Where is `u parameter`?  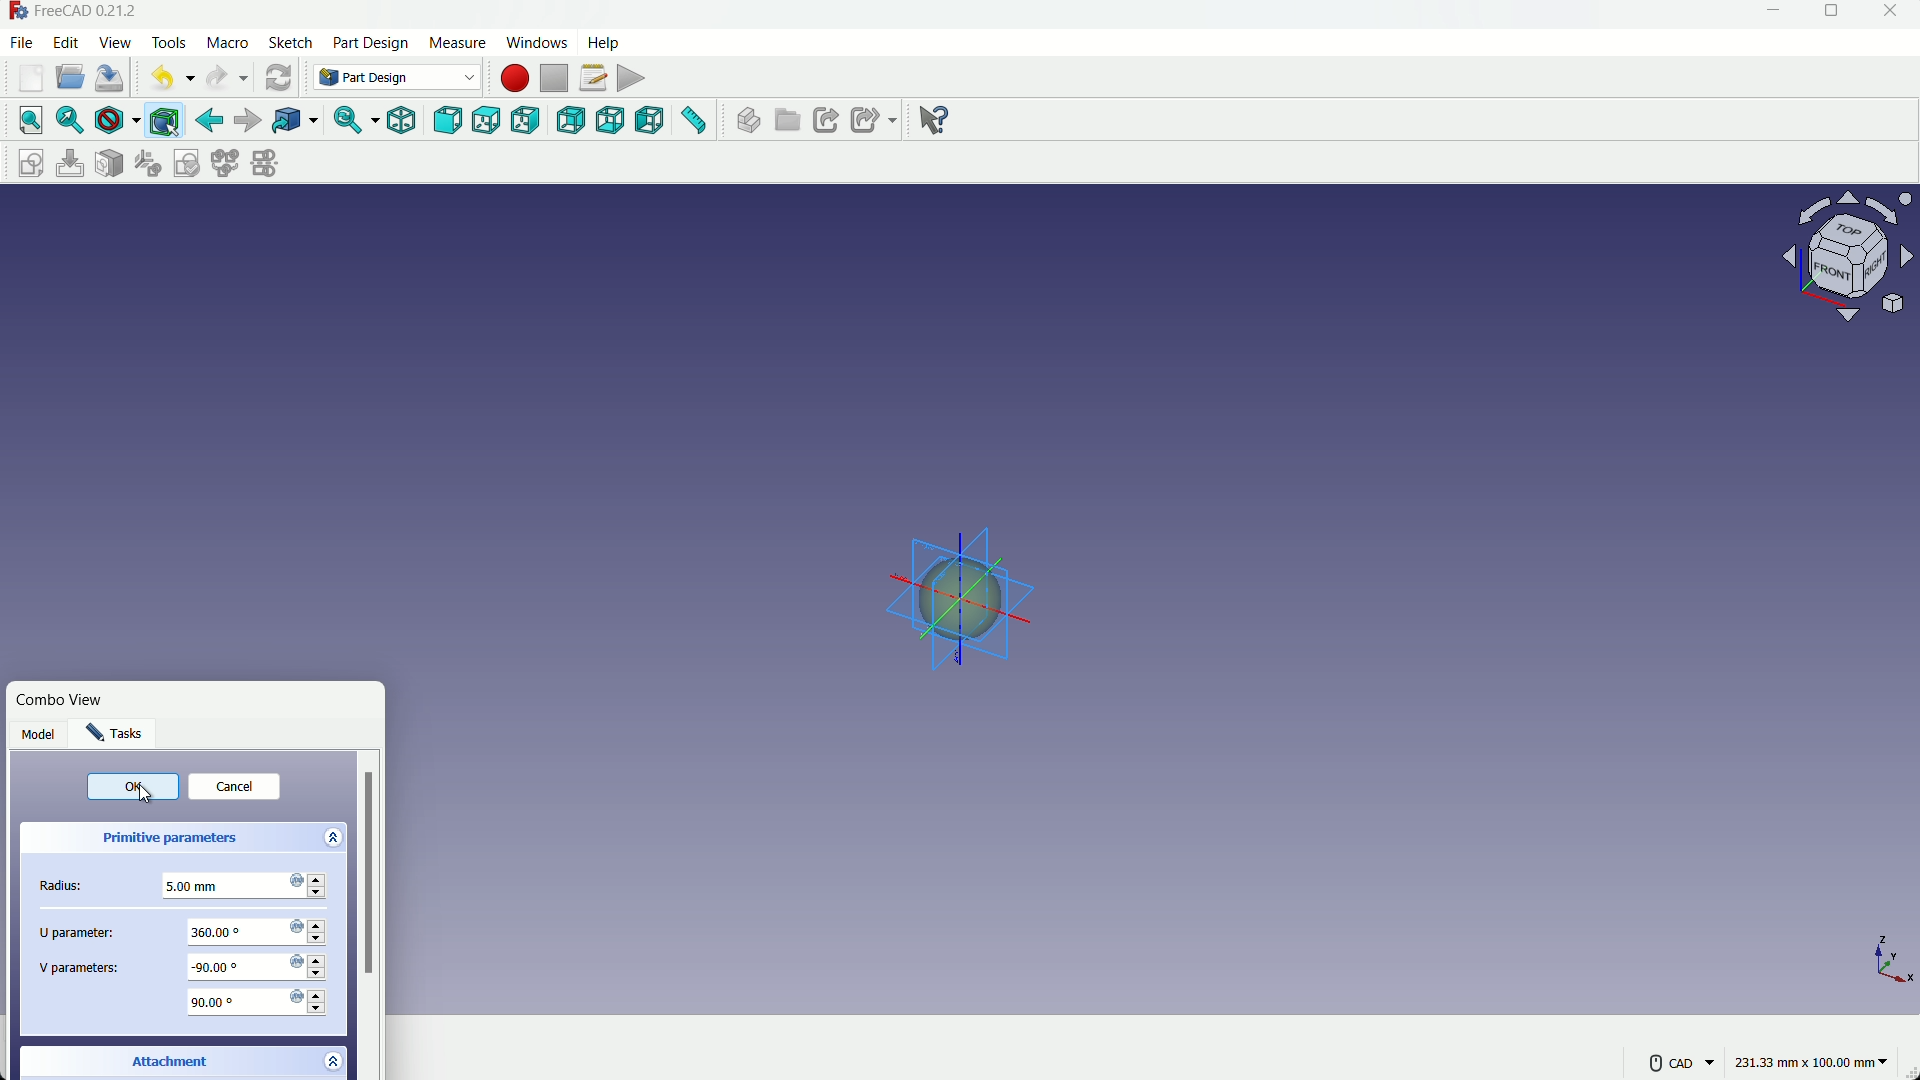
u parameter is located at coordinates (264, 931).